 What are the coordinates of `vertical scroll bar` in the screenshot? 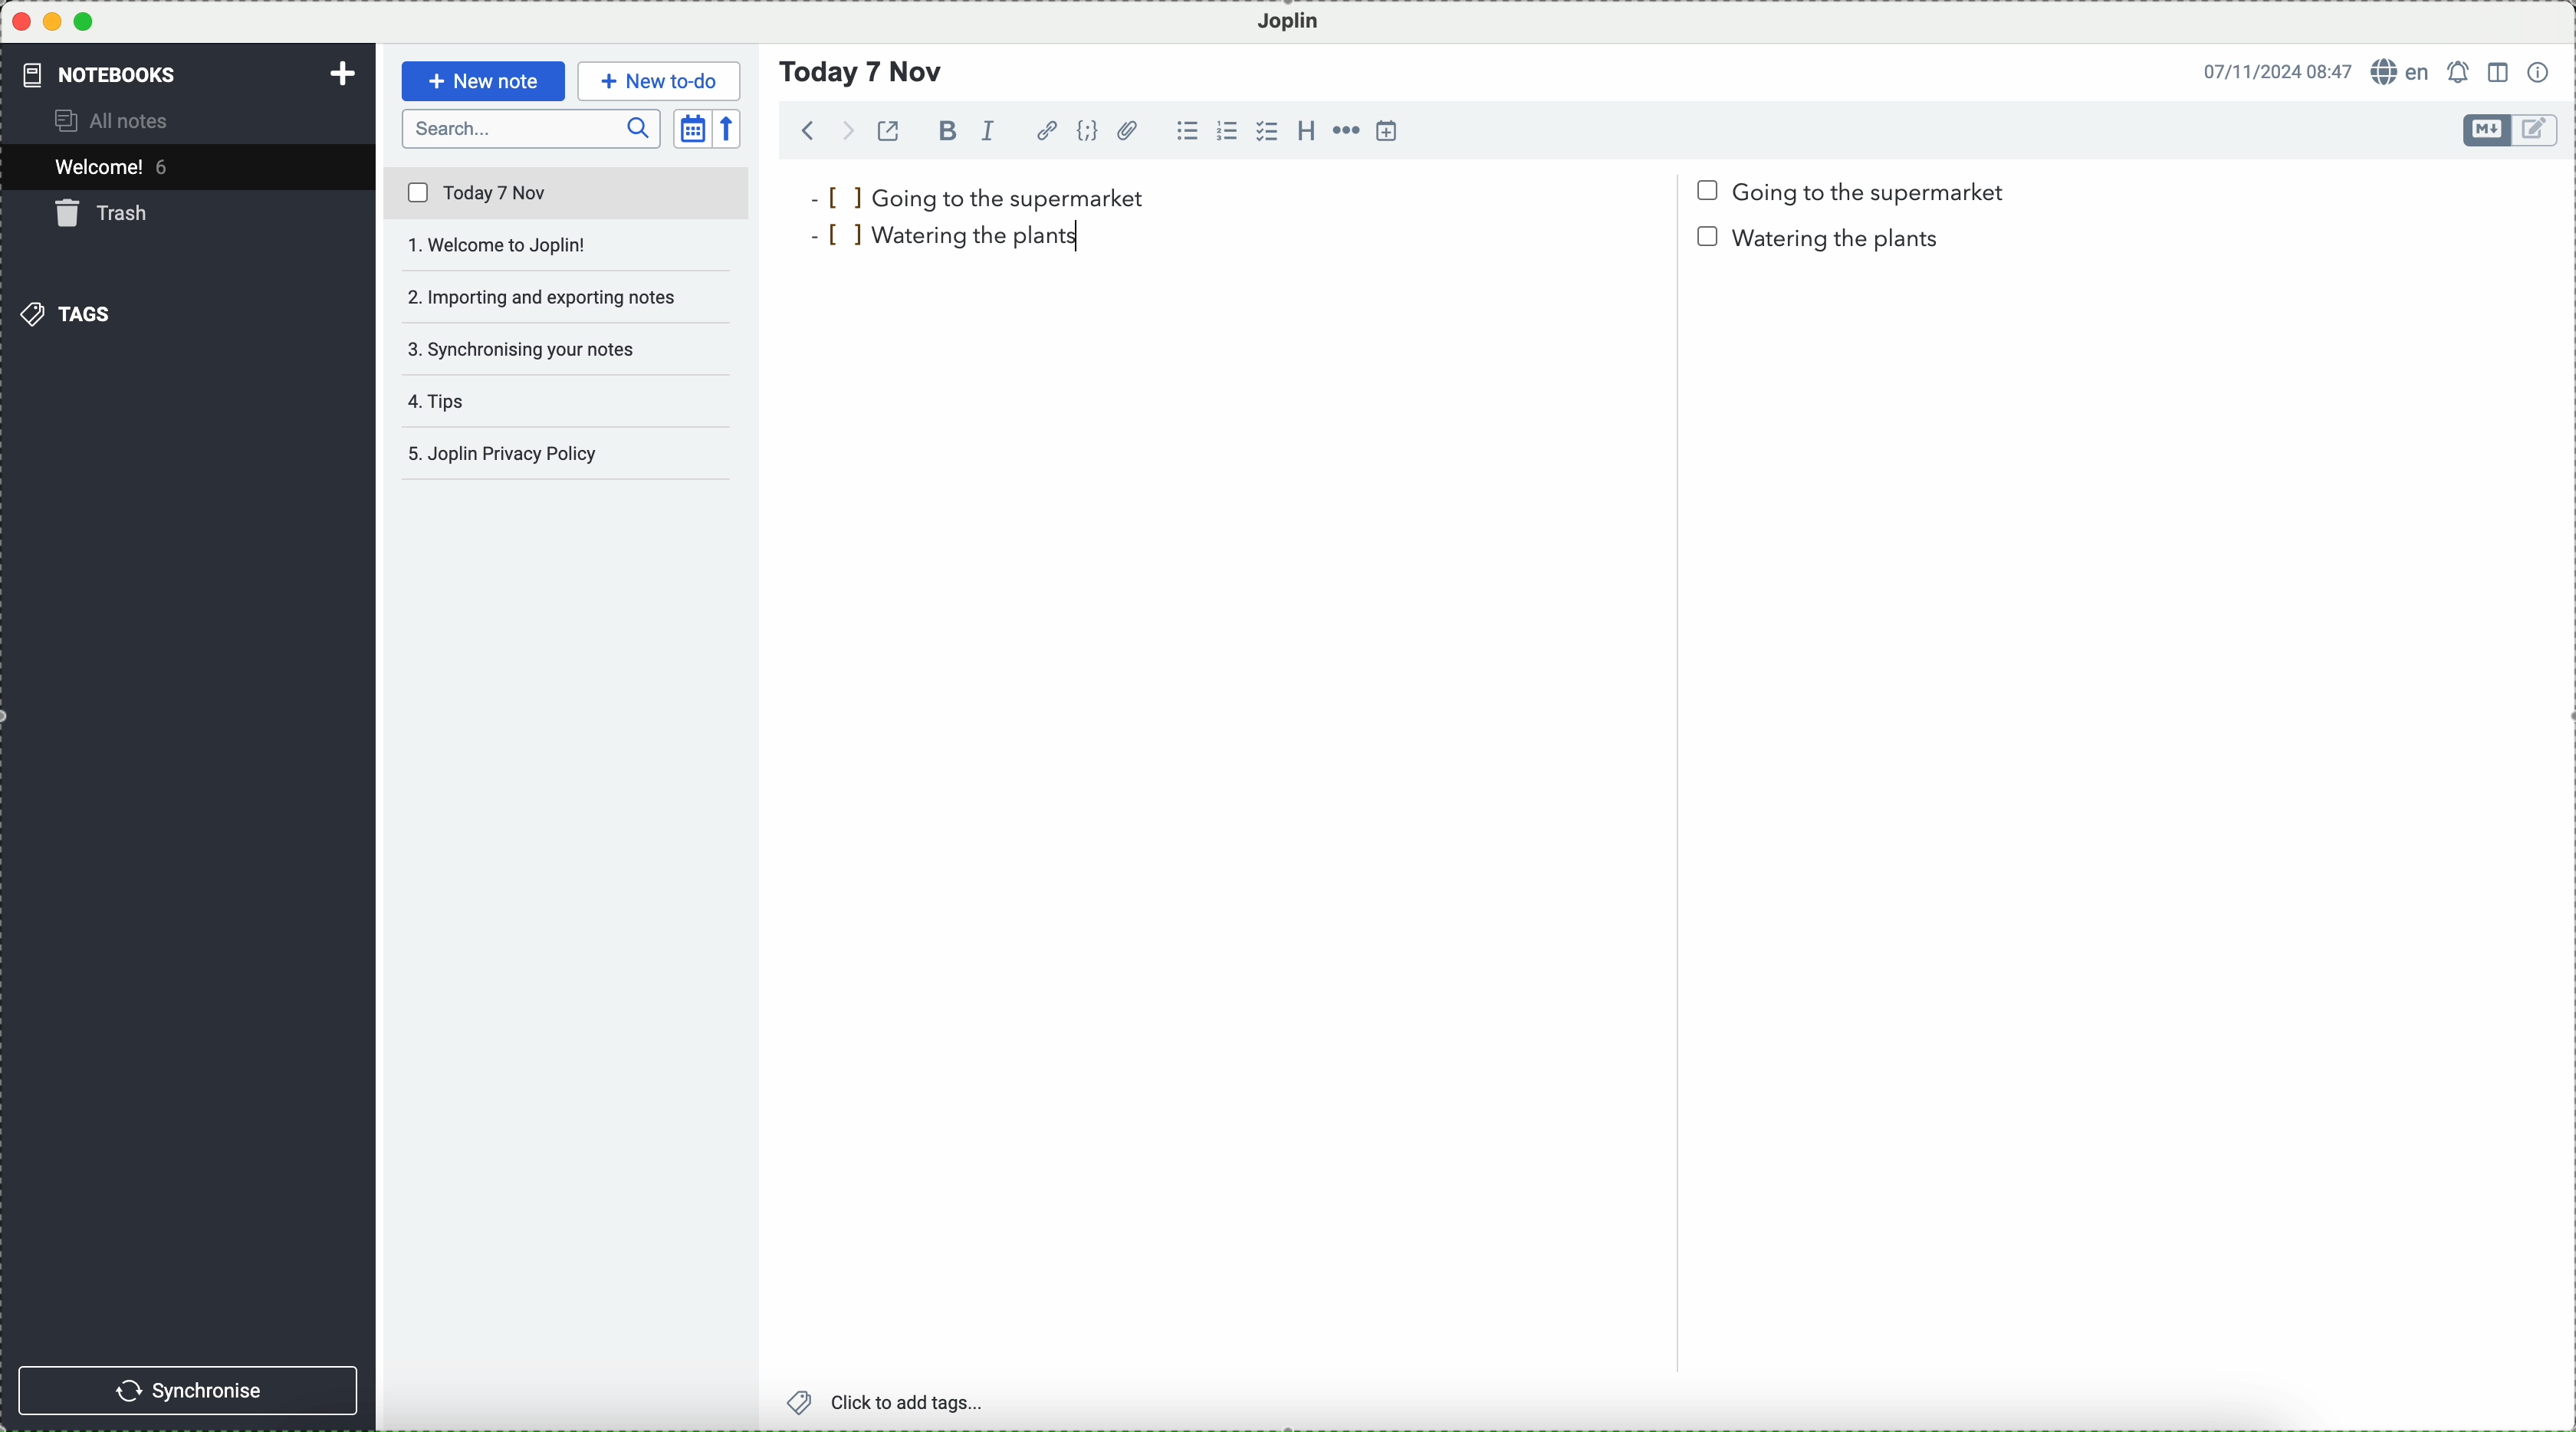 It's located at (2559, 338).